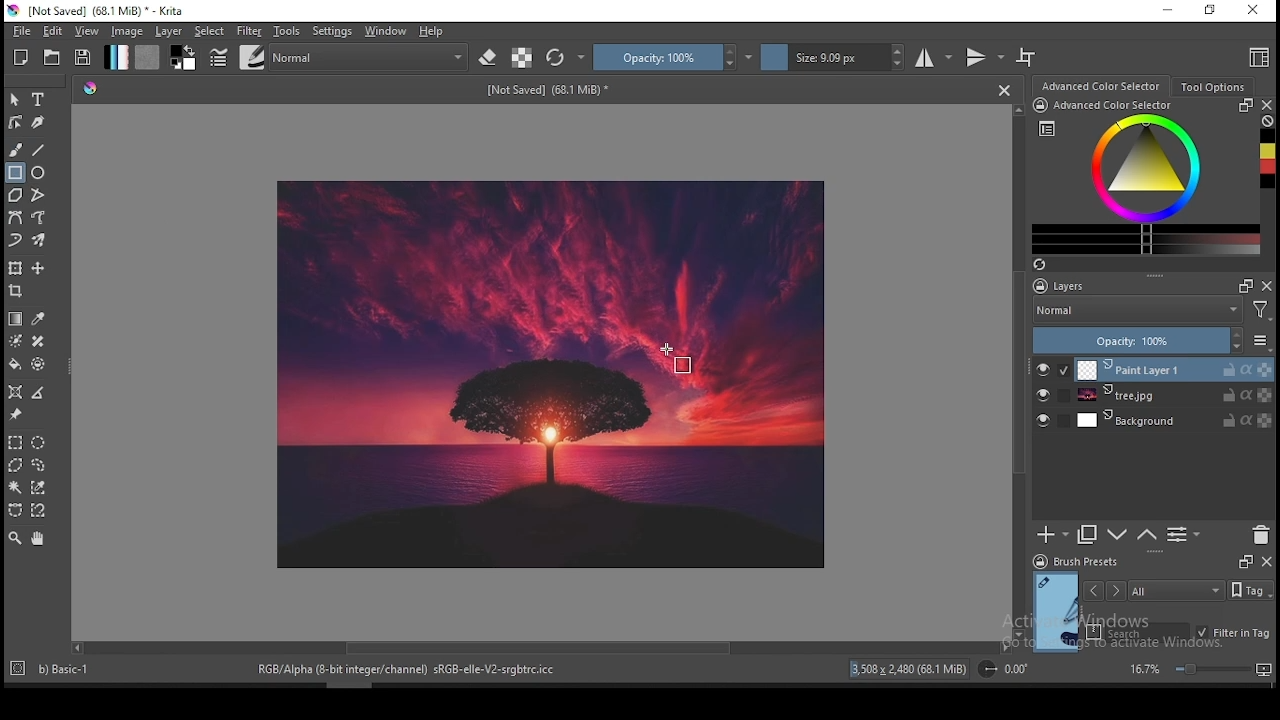  I want to click on crop tool, so click(18, 291).